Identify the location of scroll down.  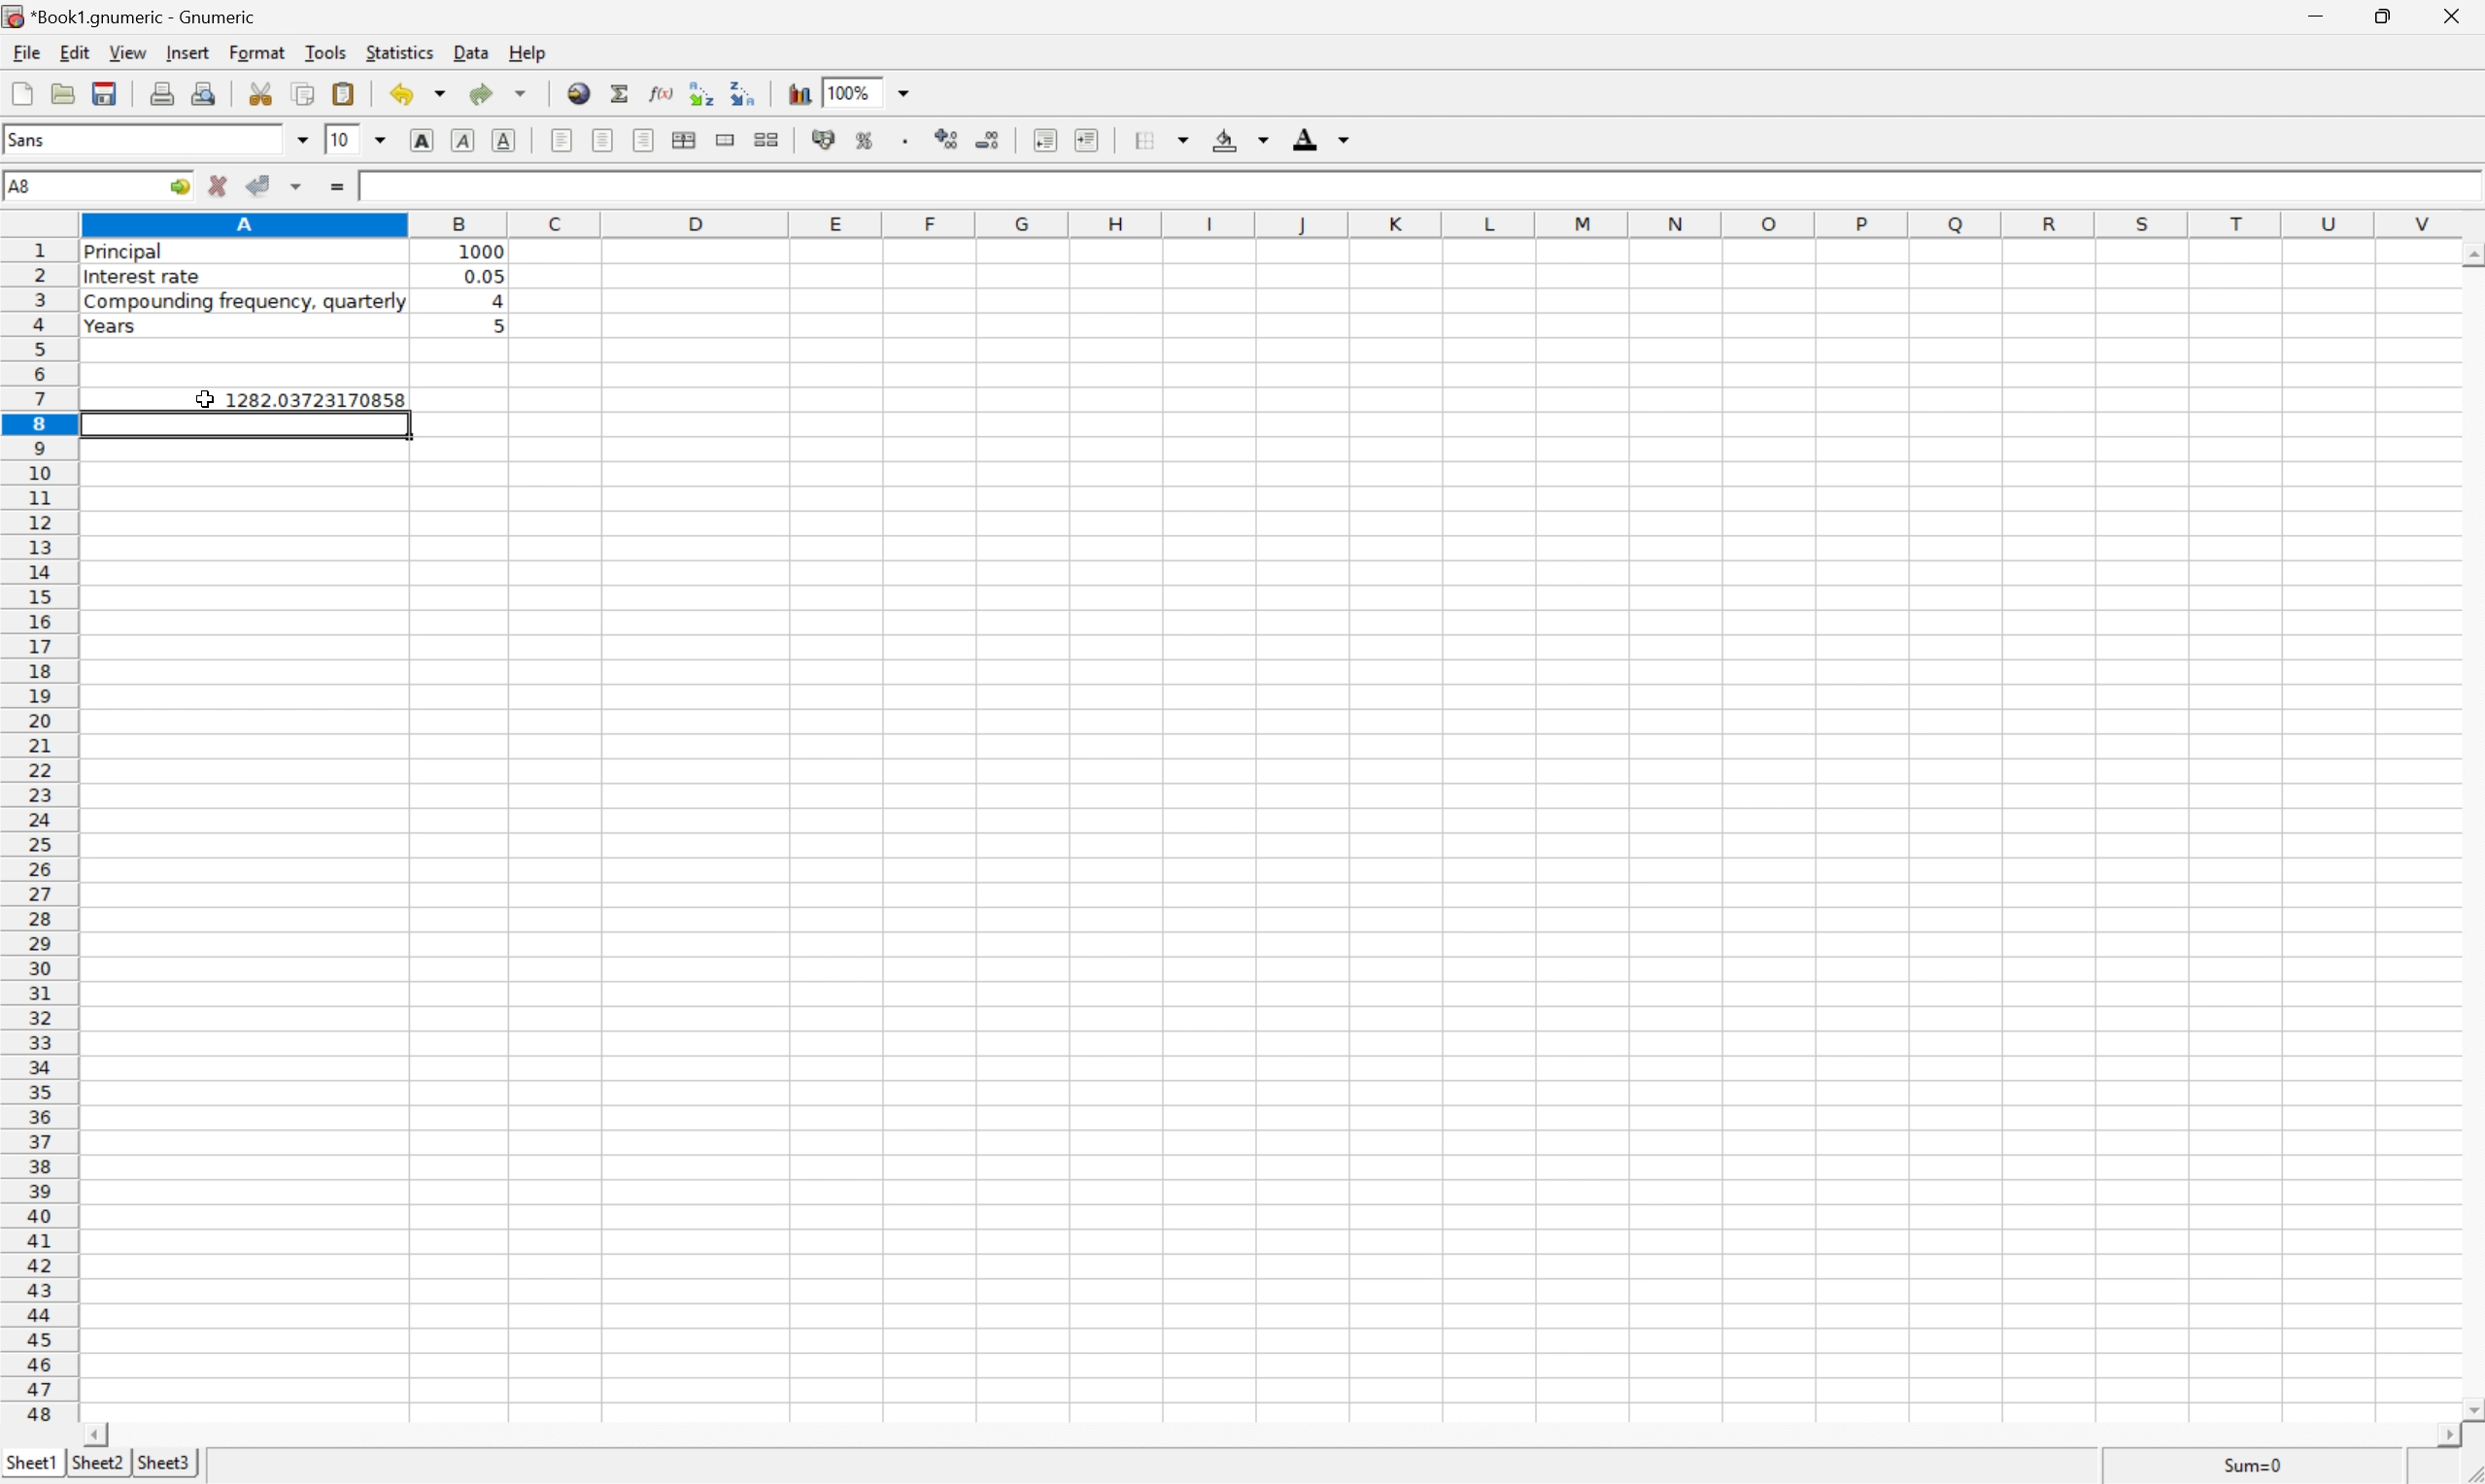
(2469, 1403).